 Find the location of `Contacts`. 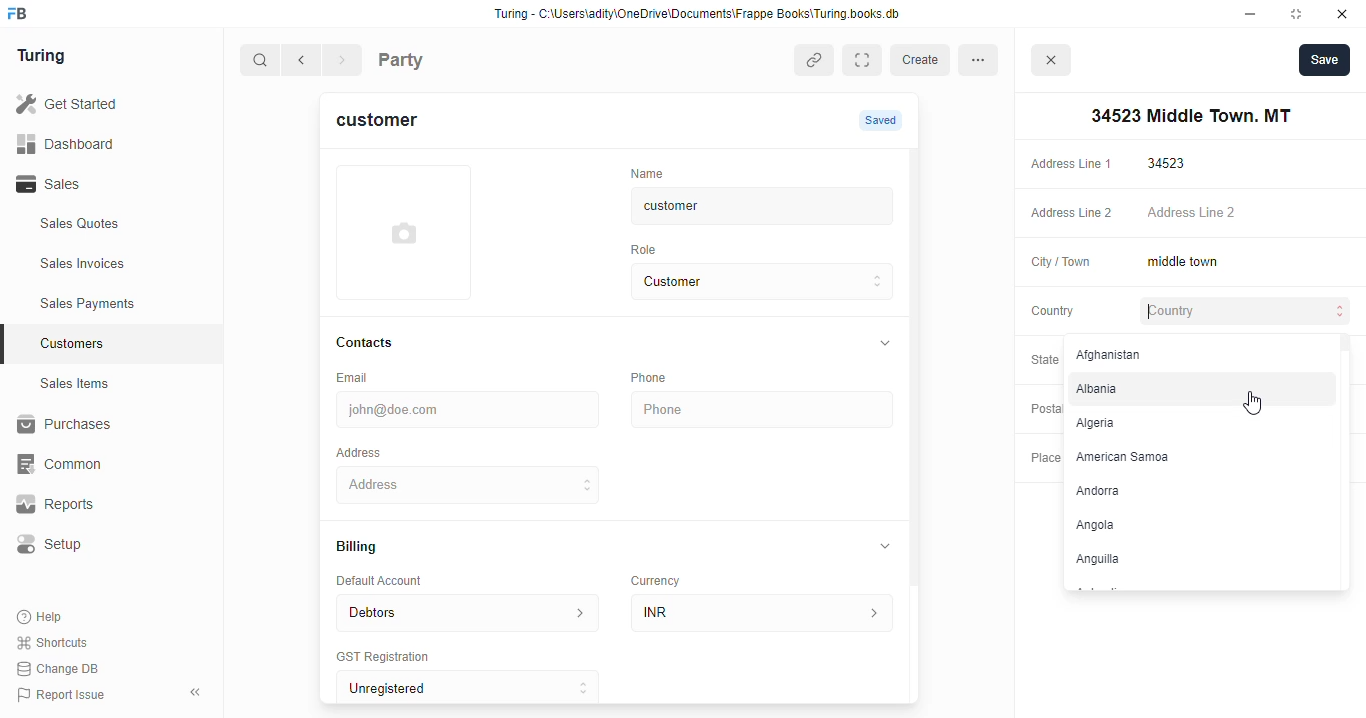

Contacts is located at coordinates (384, 343).